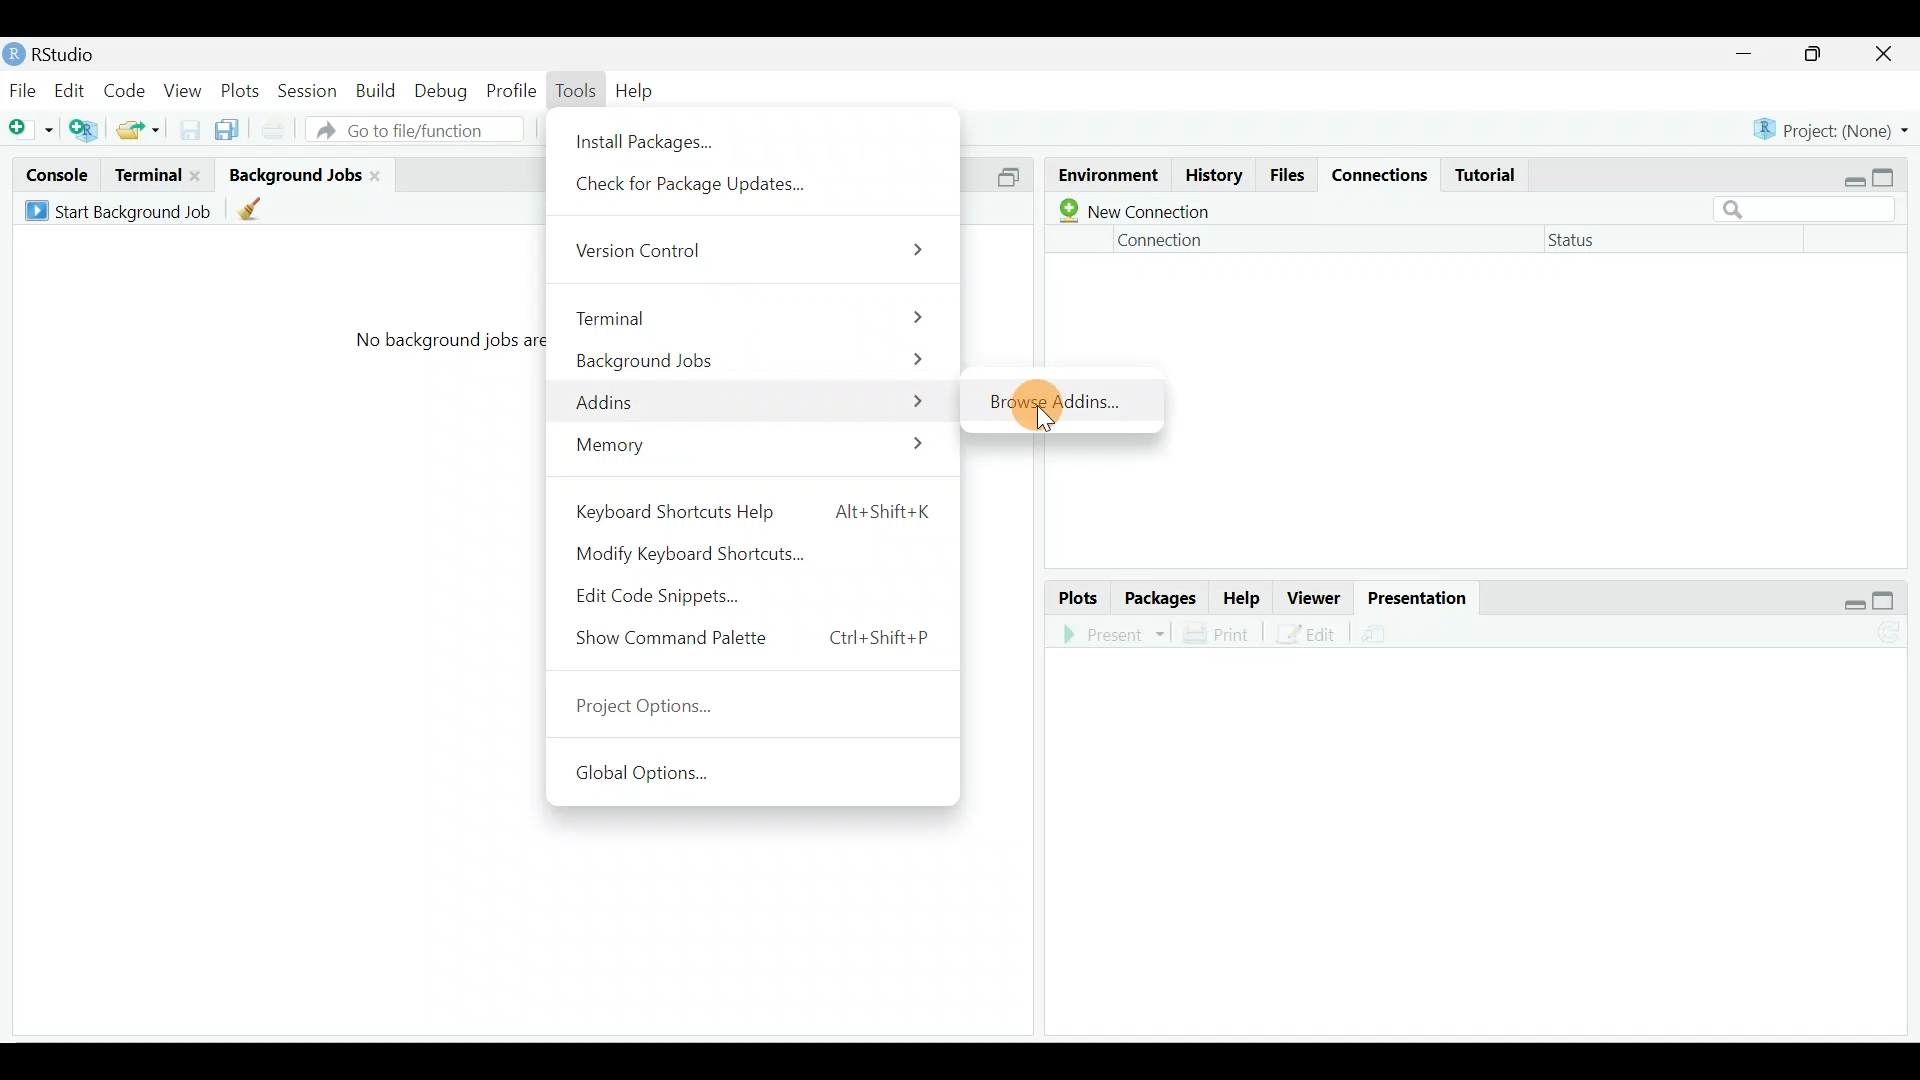 Image resolution: width=1920 pixels, height=1080 pixels. I want to click on Print current file, so click(276, 131).